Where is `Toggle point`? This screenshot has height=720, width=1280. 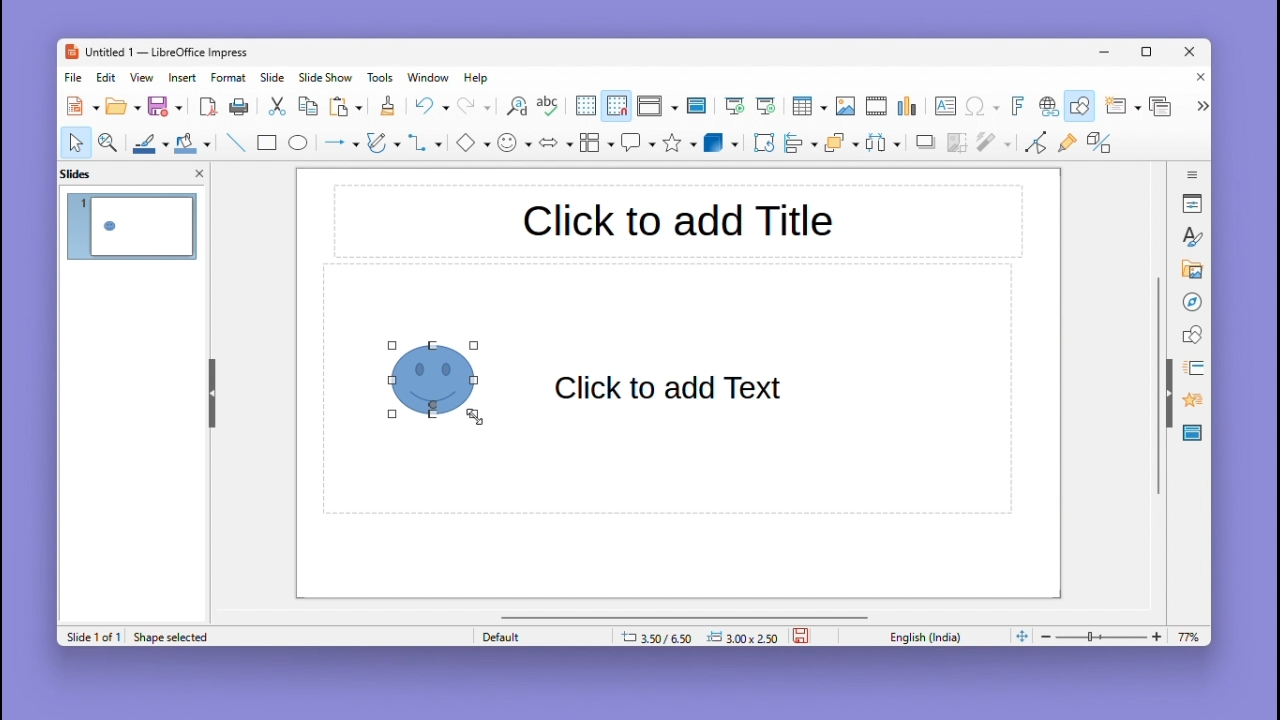 Toggle point is located at coordinates (1033, 146).